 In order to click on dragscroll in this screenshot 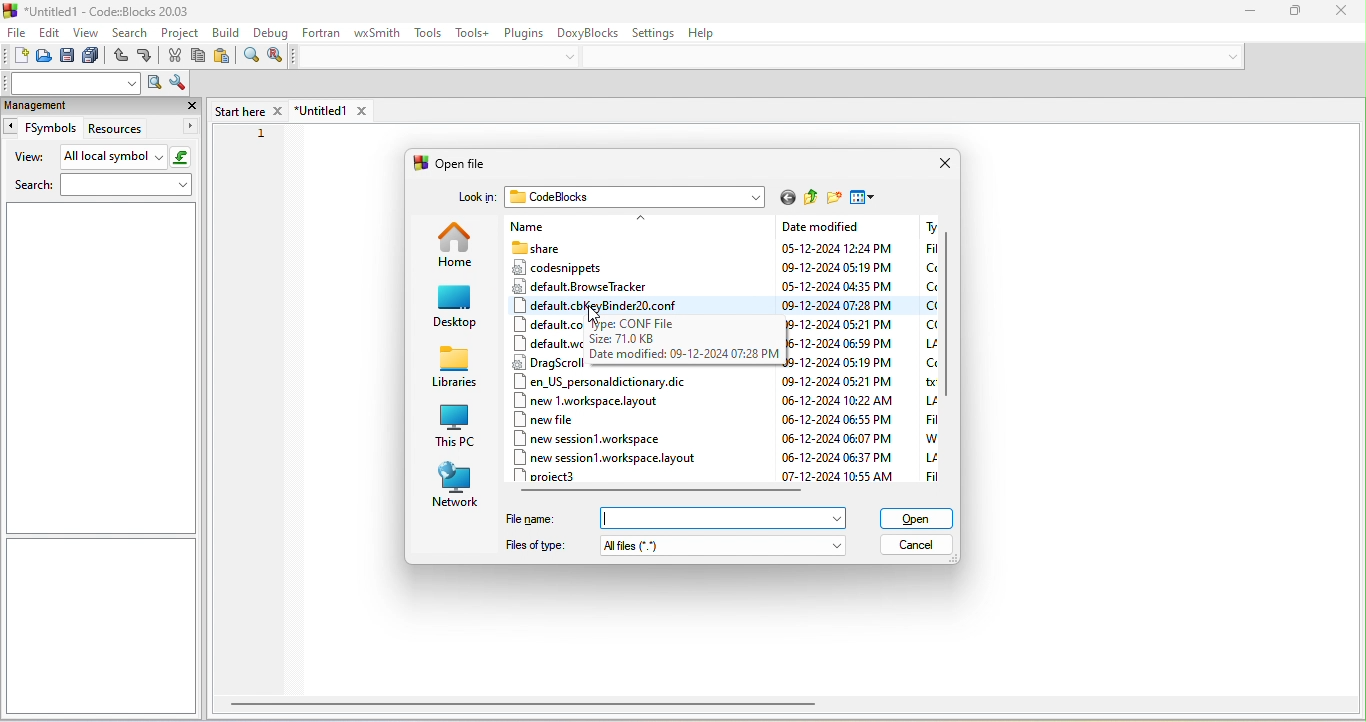, I will do `click(550, 364)`.